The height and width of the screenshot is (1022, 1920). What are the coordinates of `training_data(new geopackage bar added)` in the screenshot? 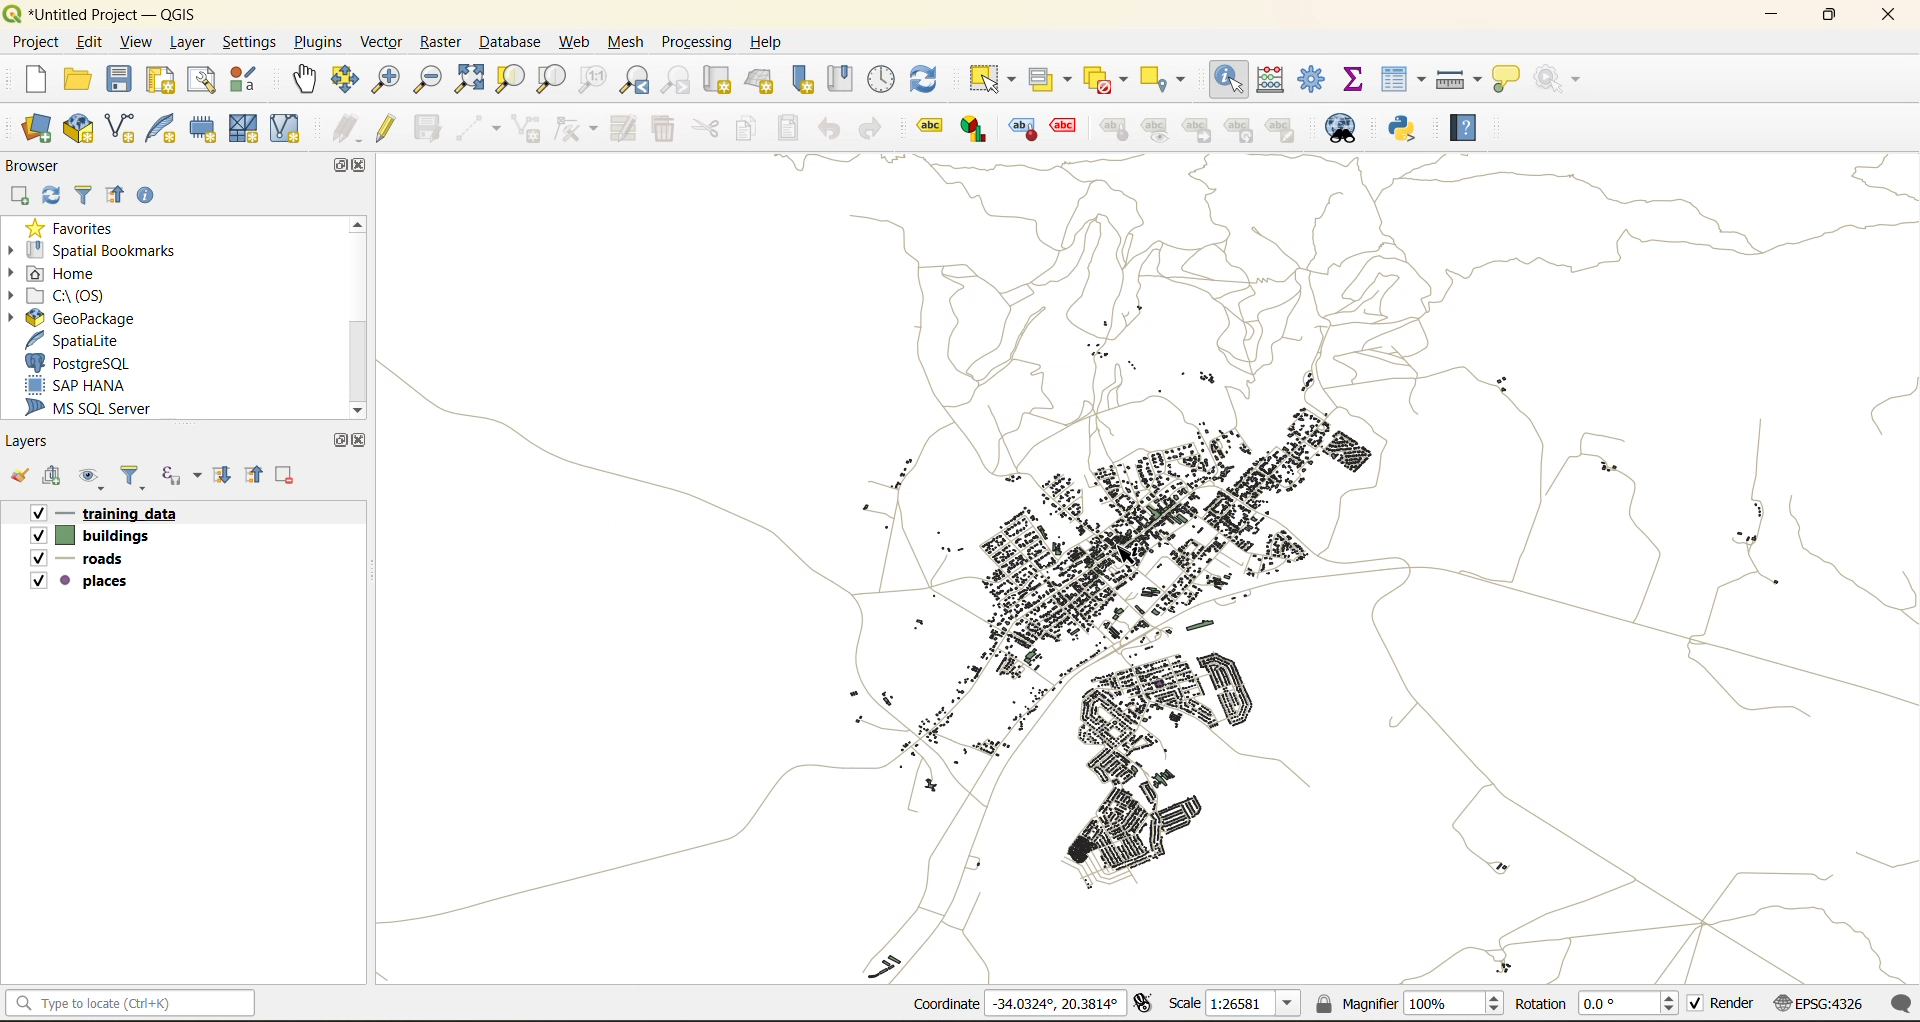 It's located at (119, 511).